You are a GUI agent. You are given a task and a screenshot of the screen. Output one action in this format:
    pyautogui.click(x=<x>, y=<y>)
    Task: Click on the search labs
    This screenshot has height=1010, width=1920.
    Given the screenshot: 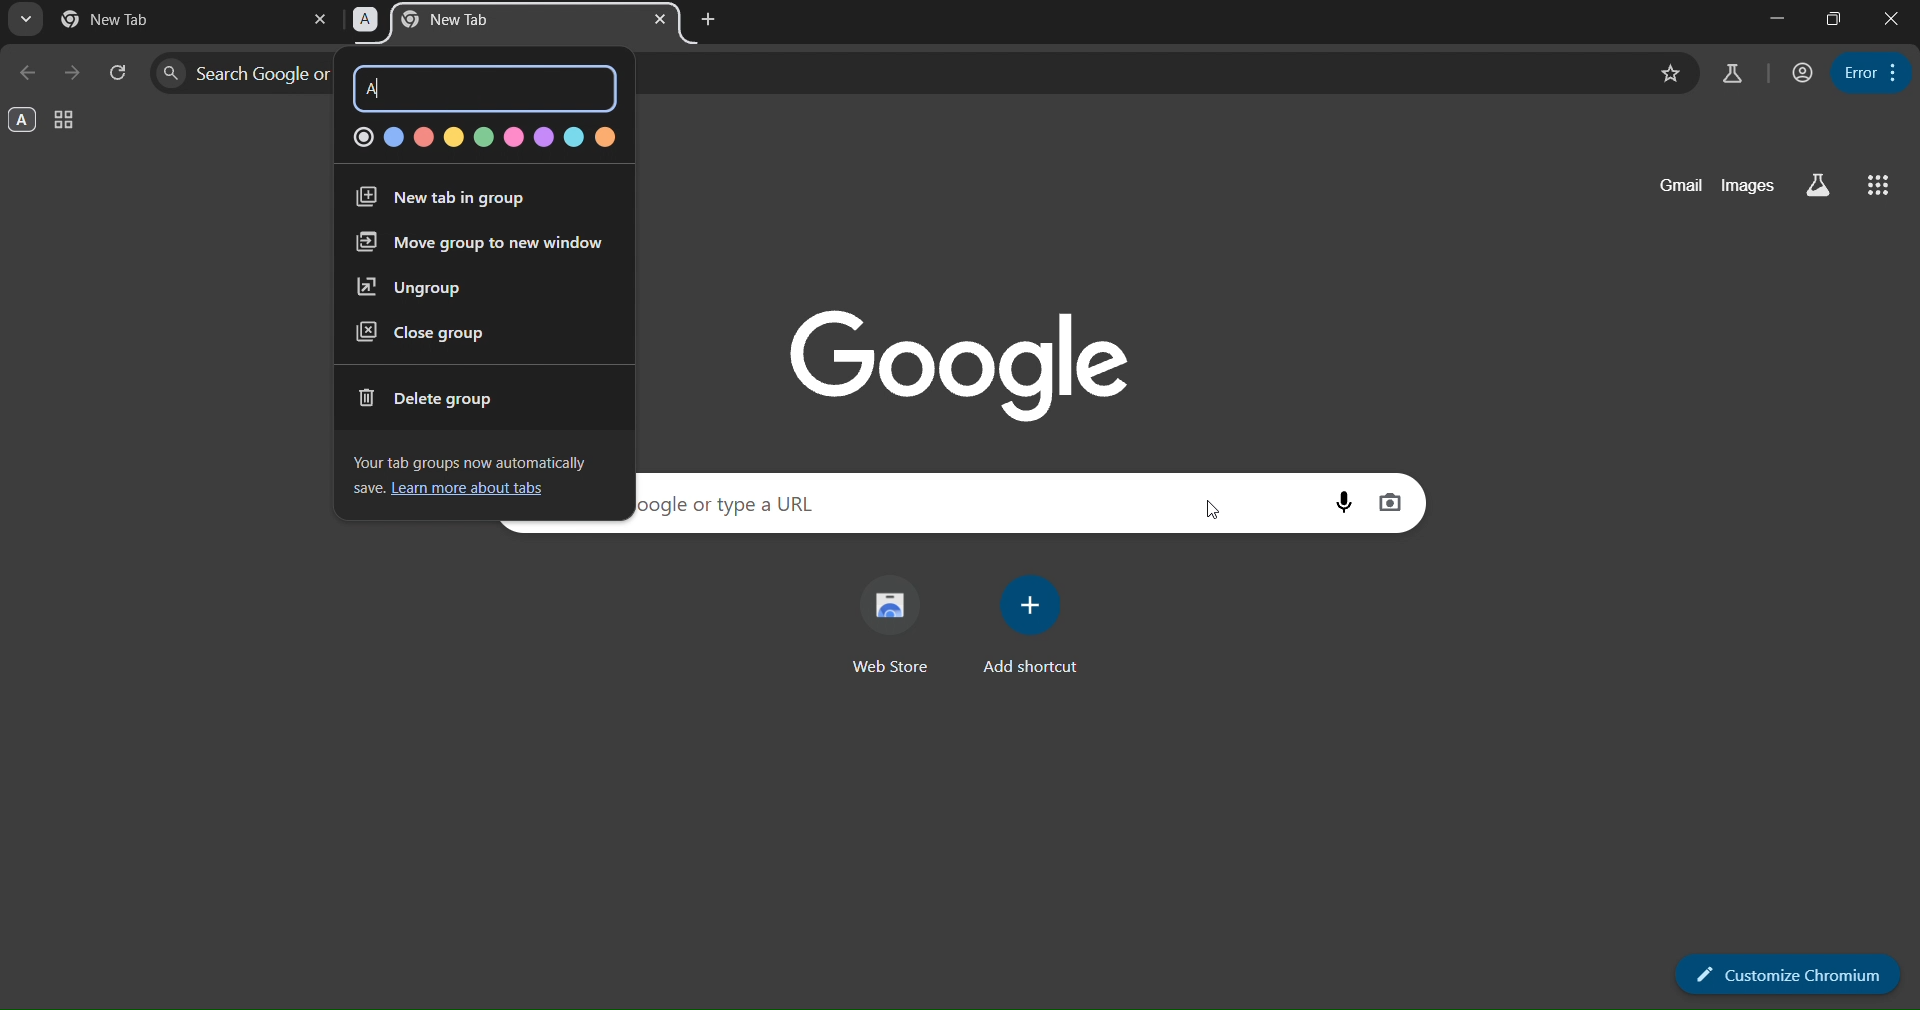 What is the action you would take?
    pyautogui.click(x=1732, y=75)
    